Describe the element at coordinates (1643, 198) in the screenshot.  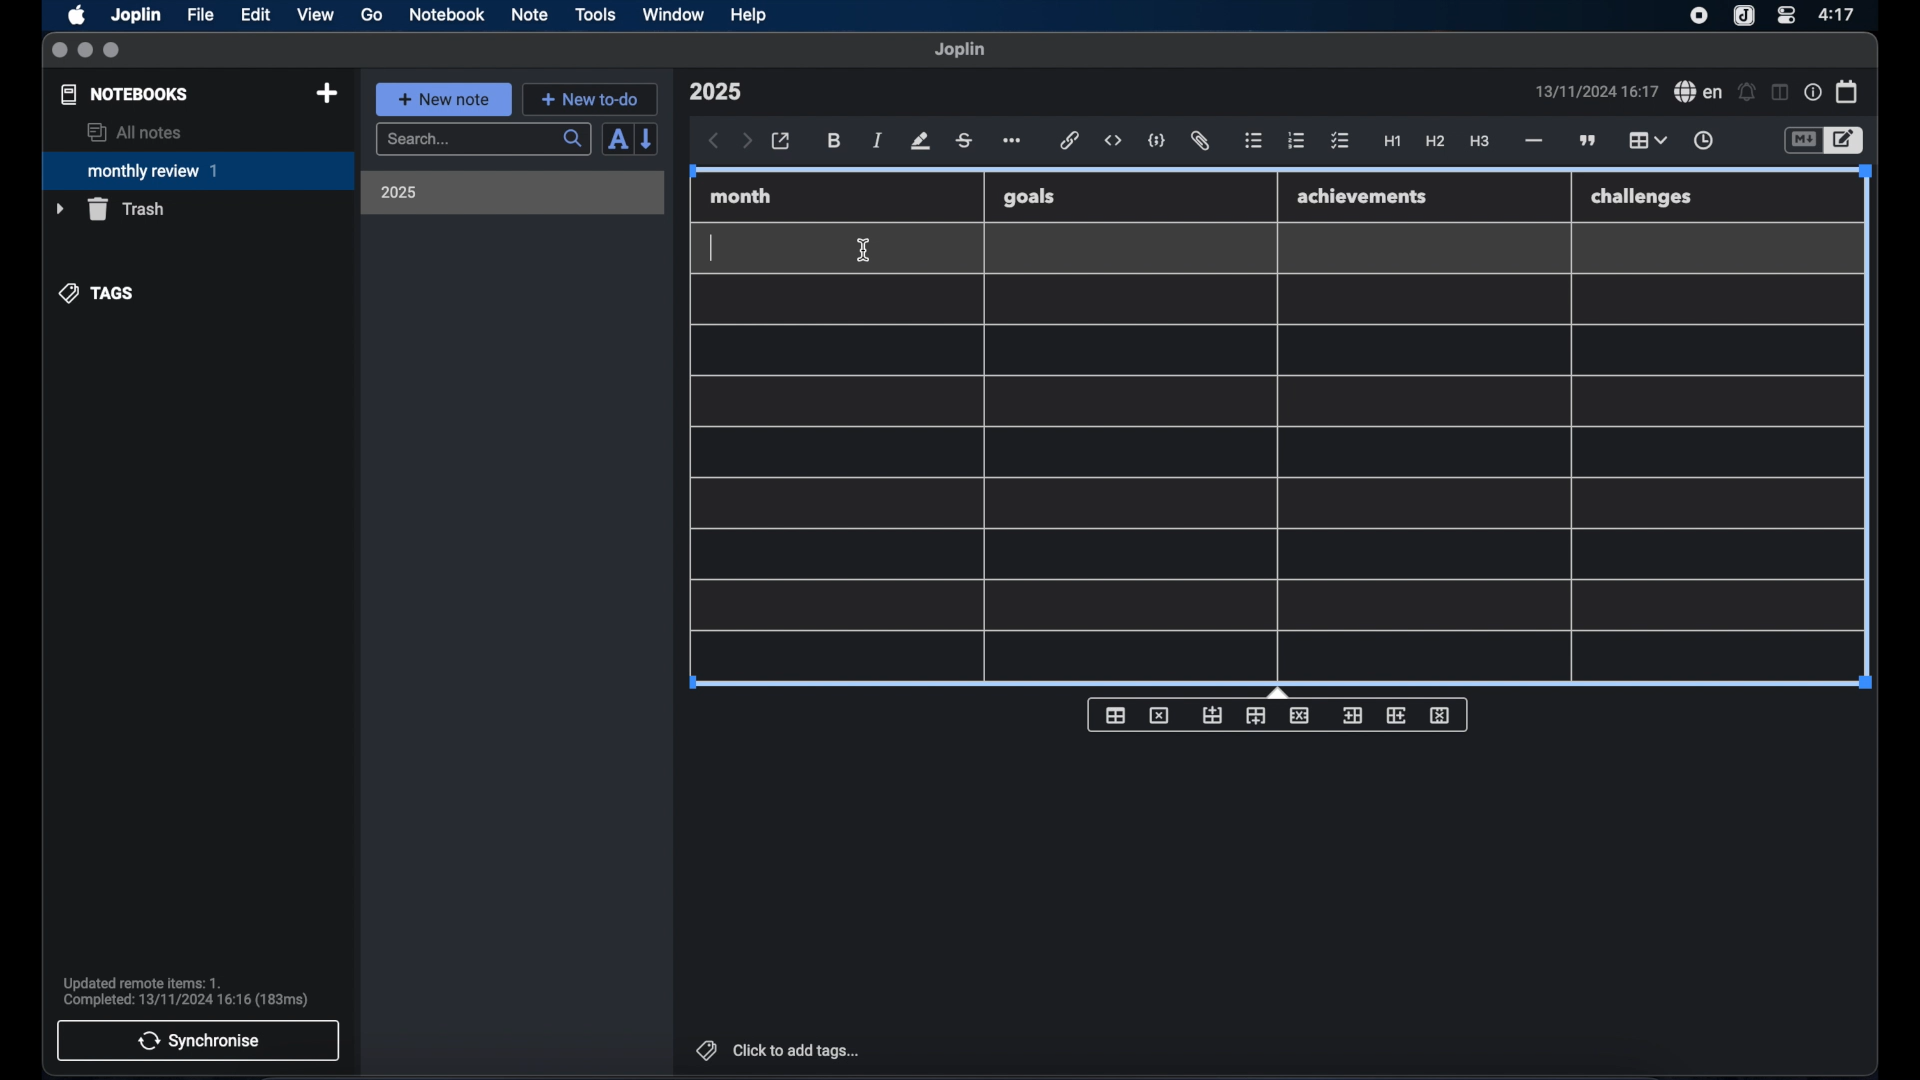
I see `challenges` at that location.